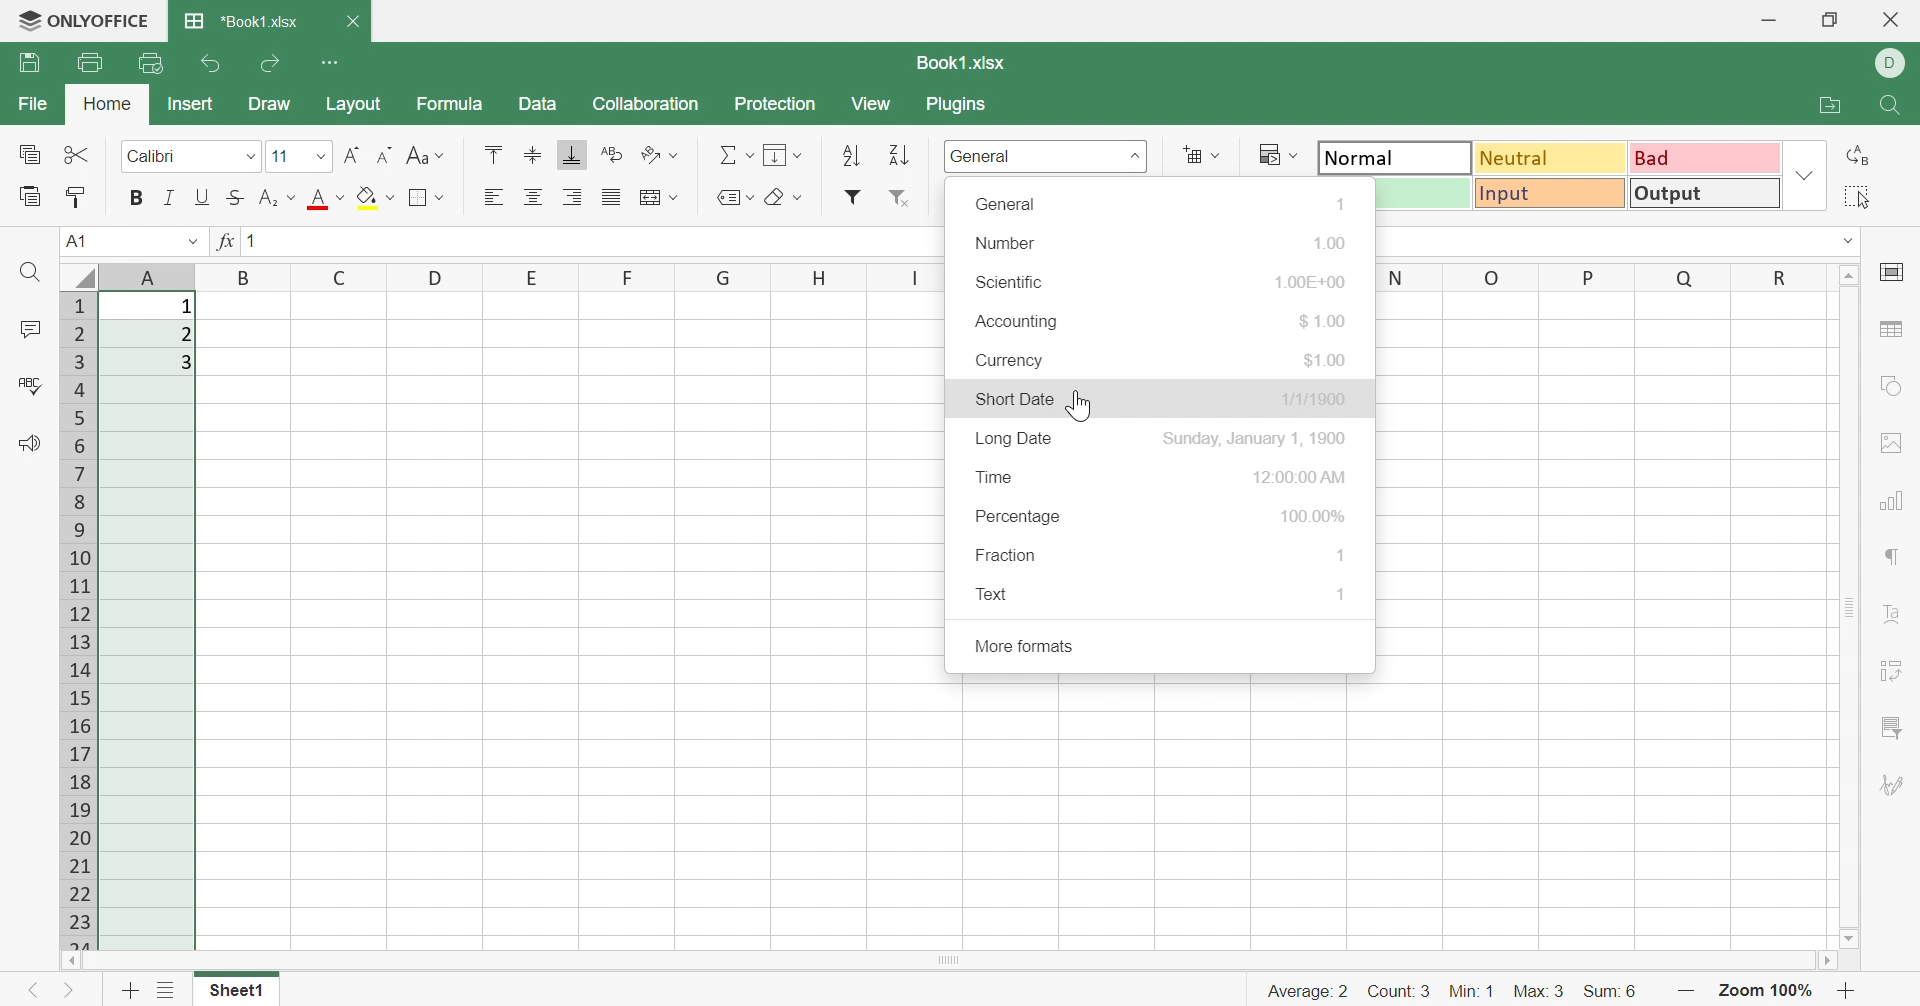 This screenshot has width=1920, height=1006. What do you see at coordinates (352, 22) in the screenshot?
I see `Close` at bounding box center [352, 22].